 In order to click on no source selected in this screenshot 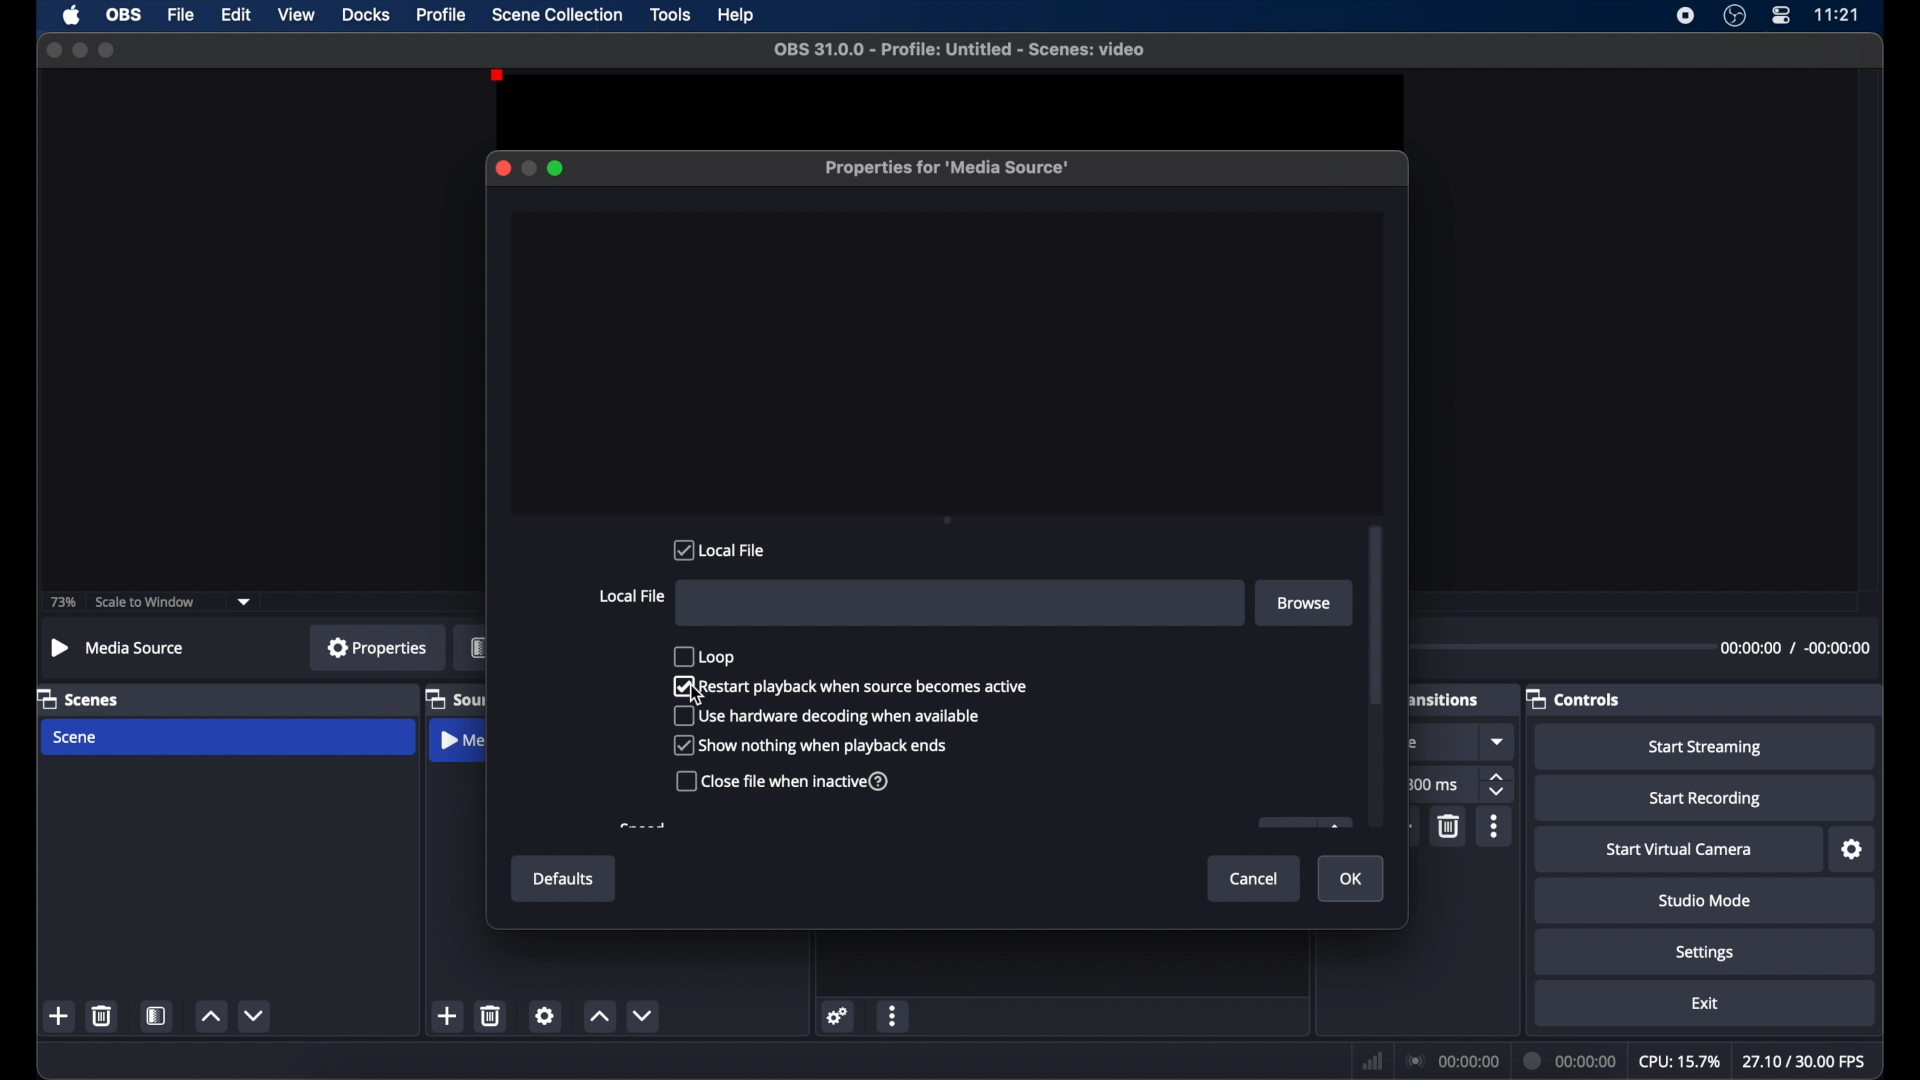, I will do `click(118, 648)`.